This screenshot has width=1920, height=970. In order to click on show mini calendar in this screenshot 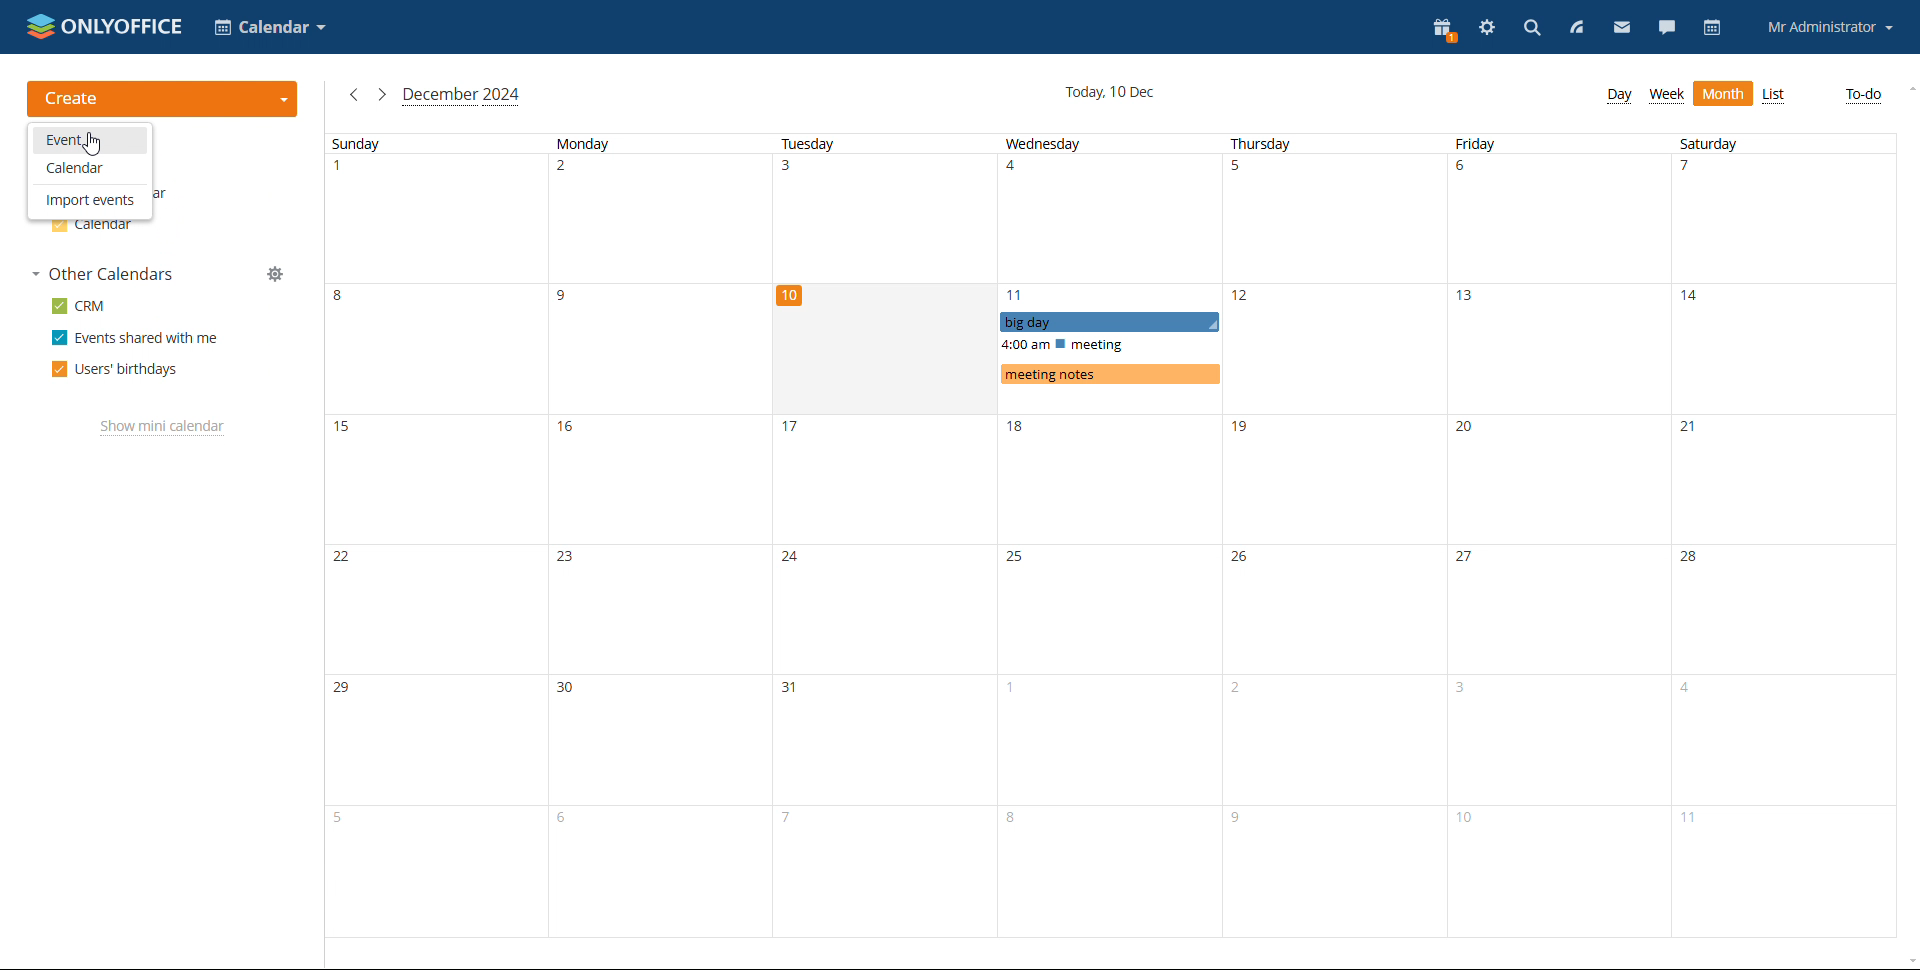, I will do `click(163, 429)`.